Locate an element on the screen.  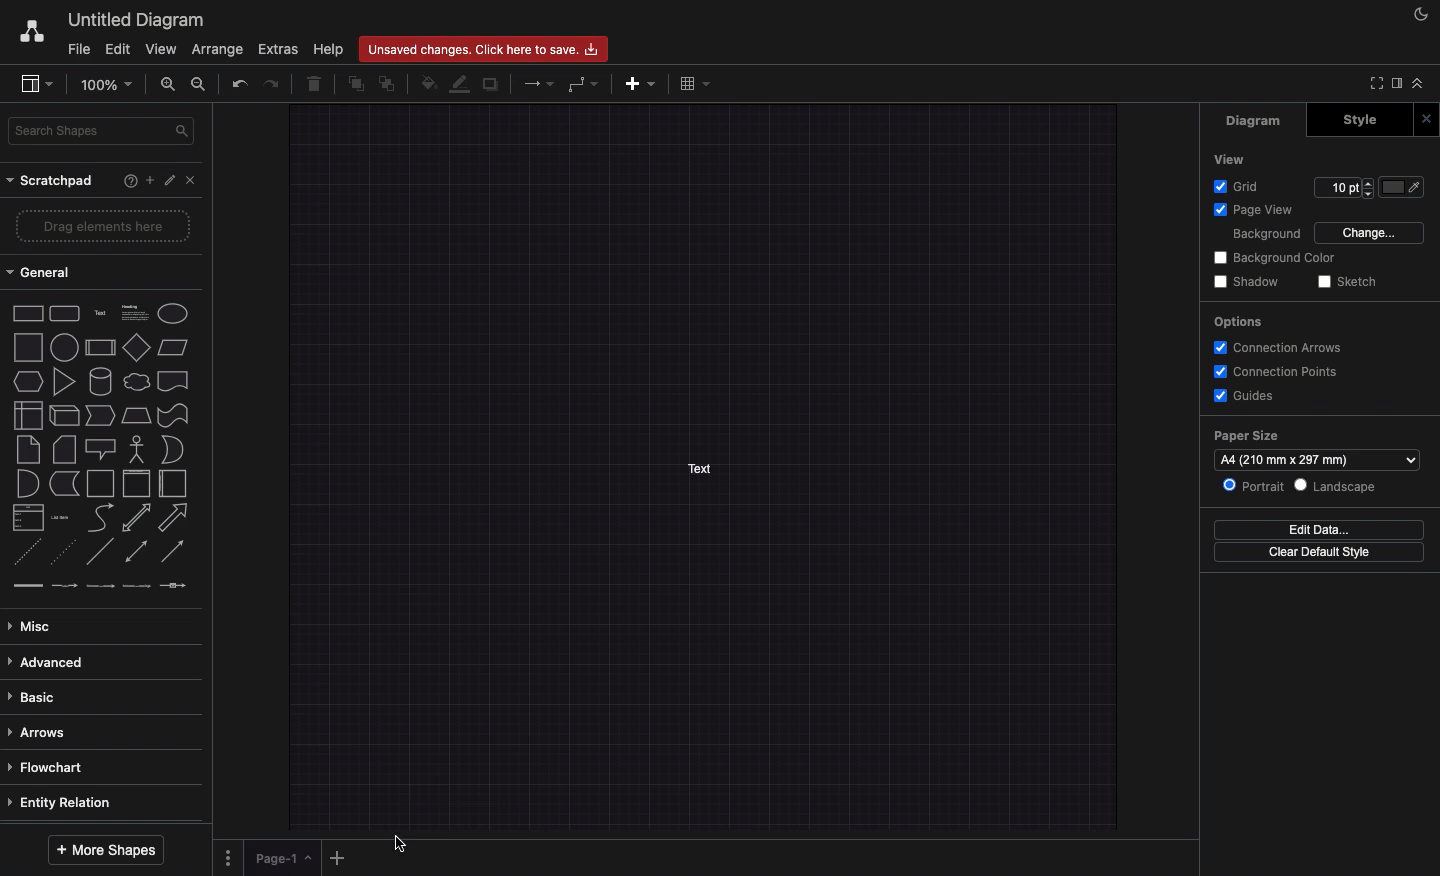
Undo is located at coordinates (241, 83).